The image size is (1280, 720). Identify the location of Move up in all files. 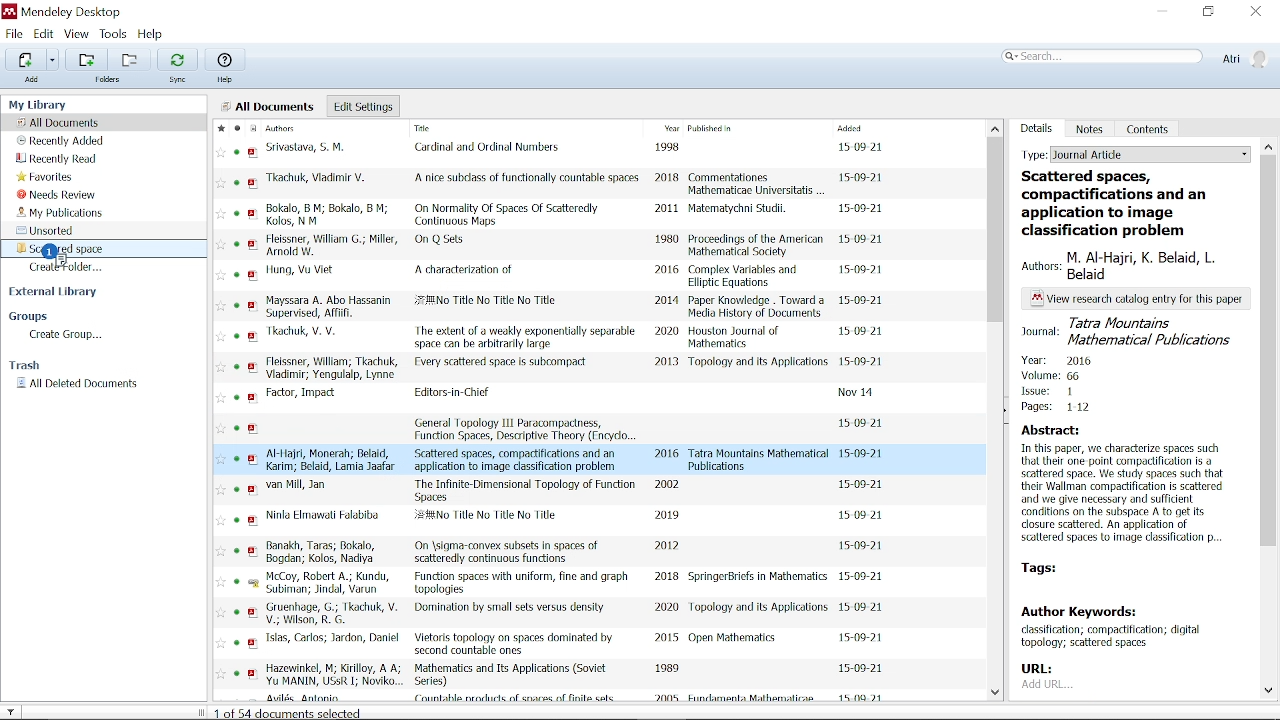
(995, 128).